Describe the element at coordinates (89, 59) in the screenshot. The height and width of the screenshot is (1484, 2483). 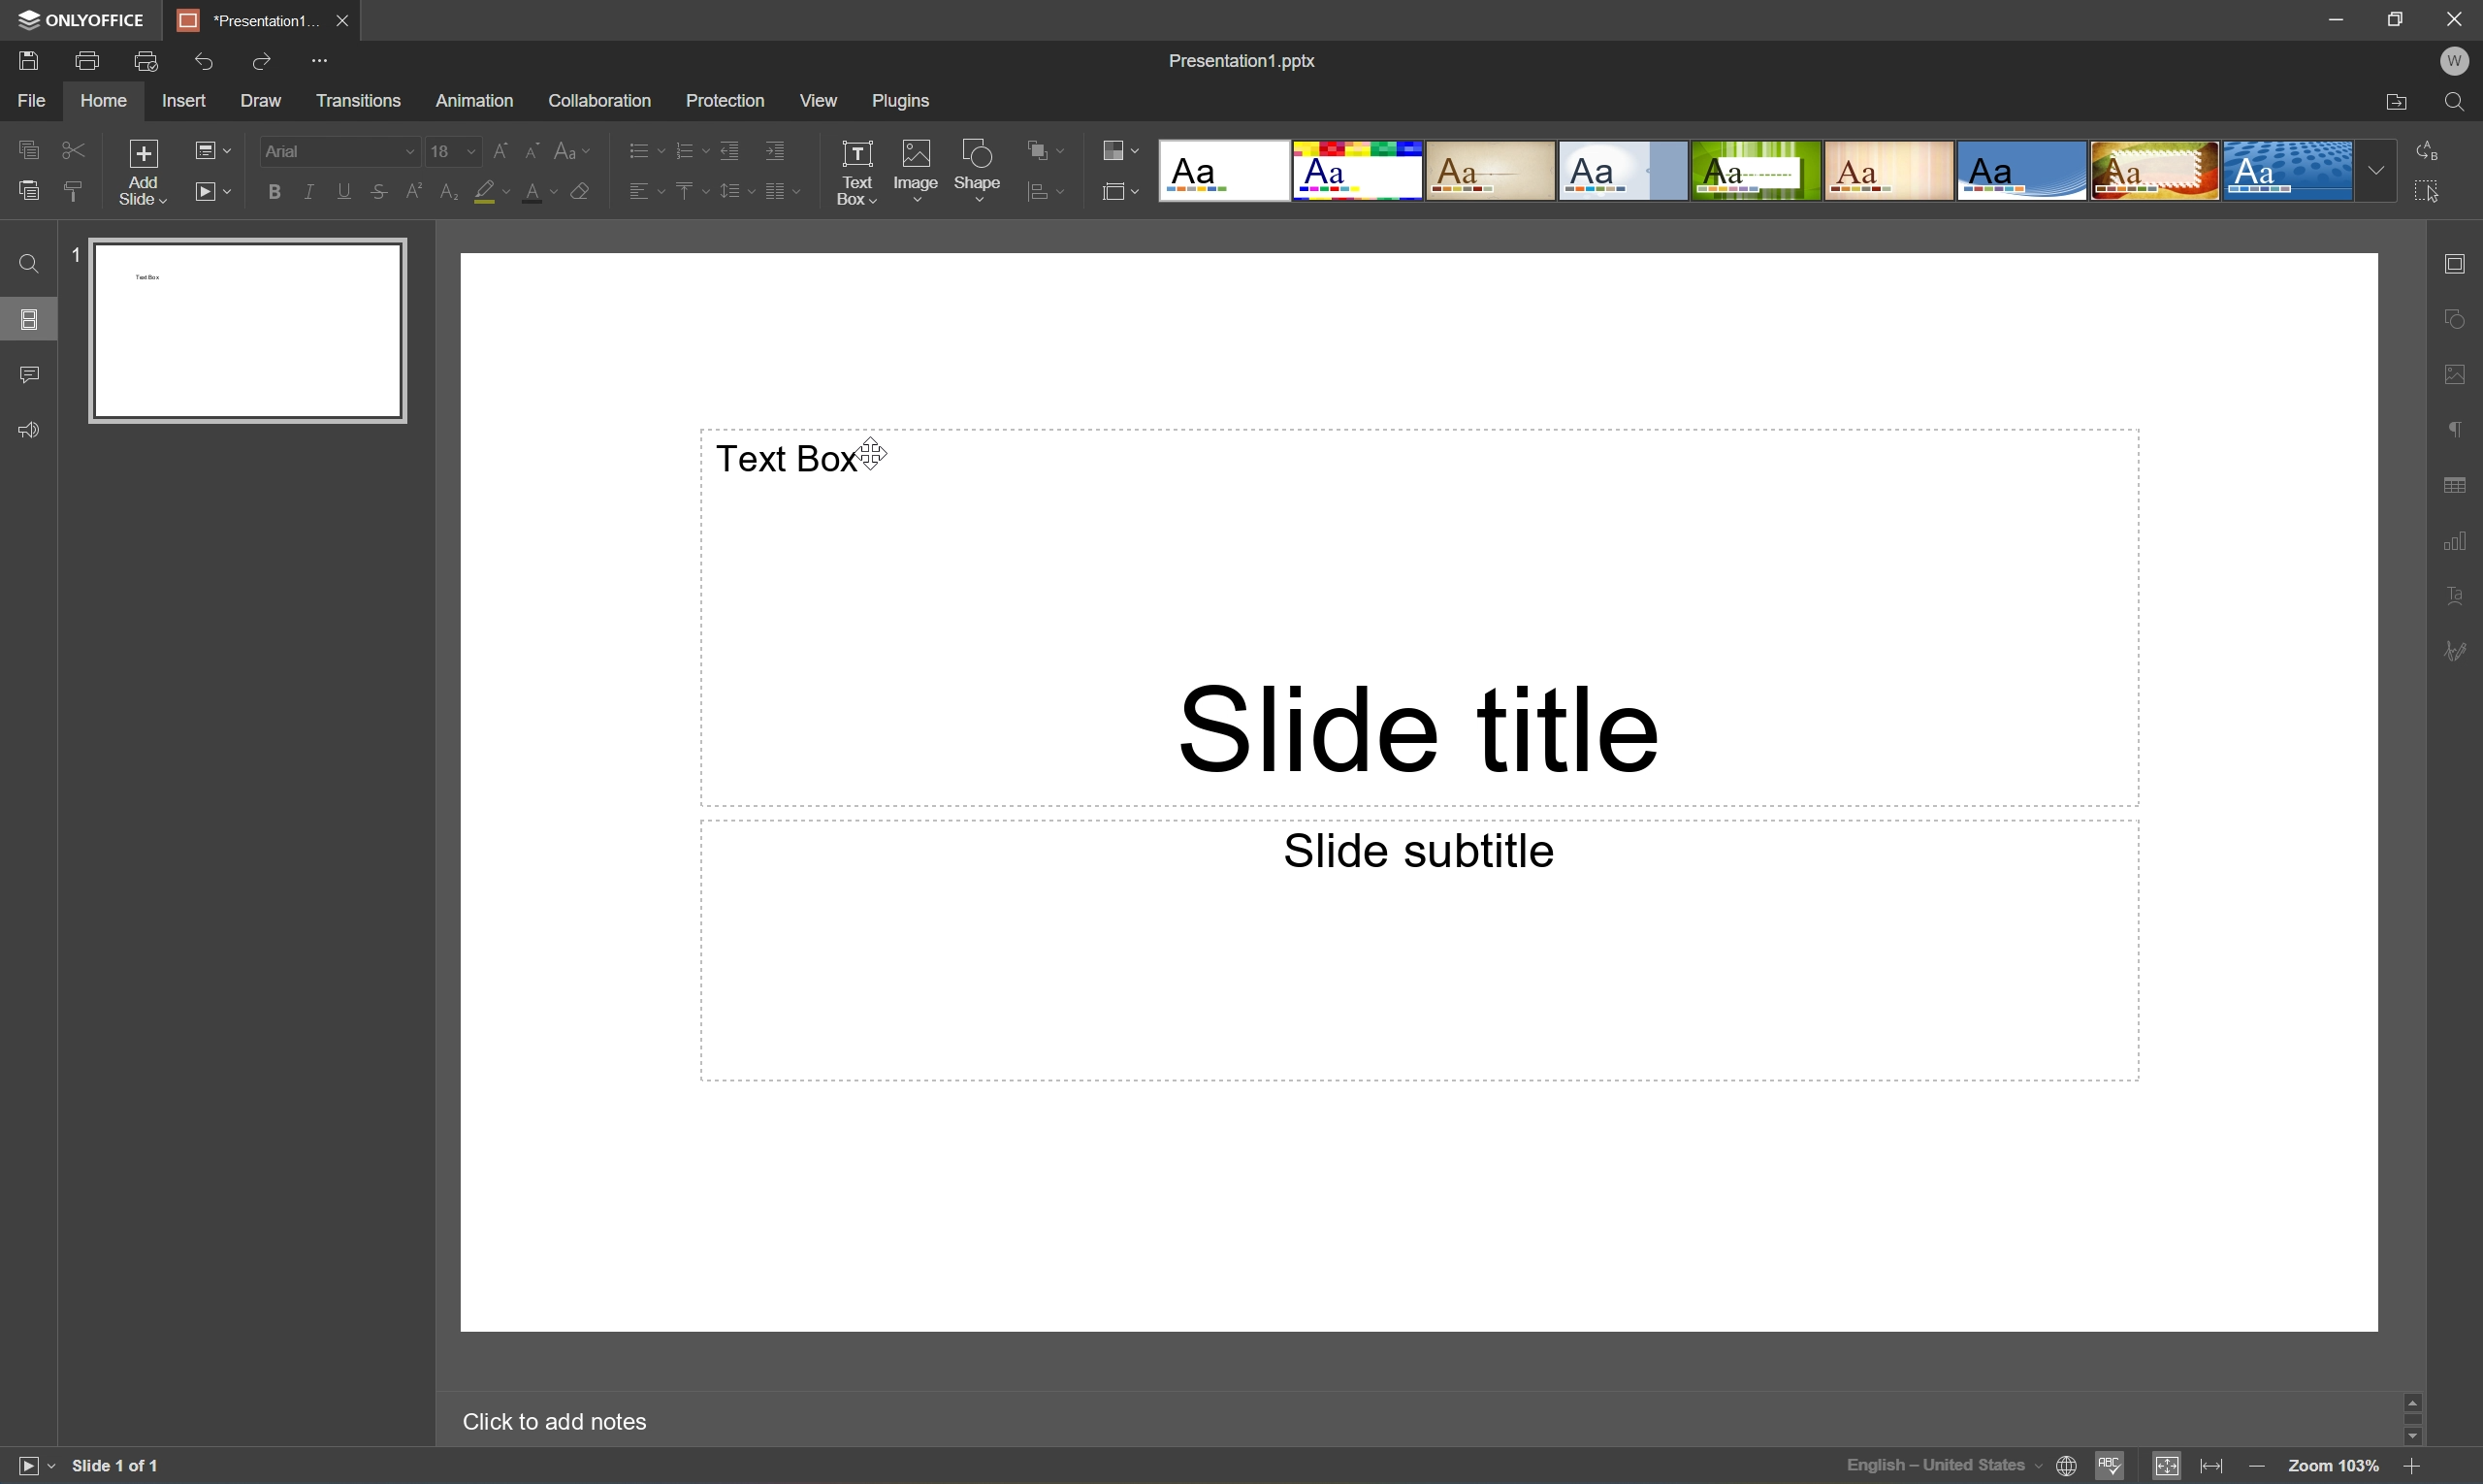
I see `Print file` at that location.